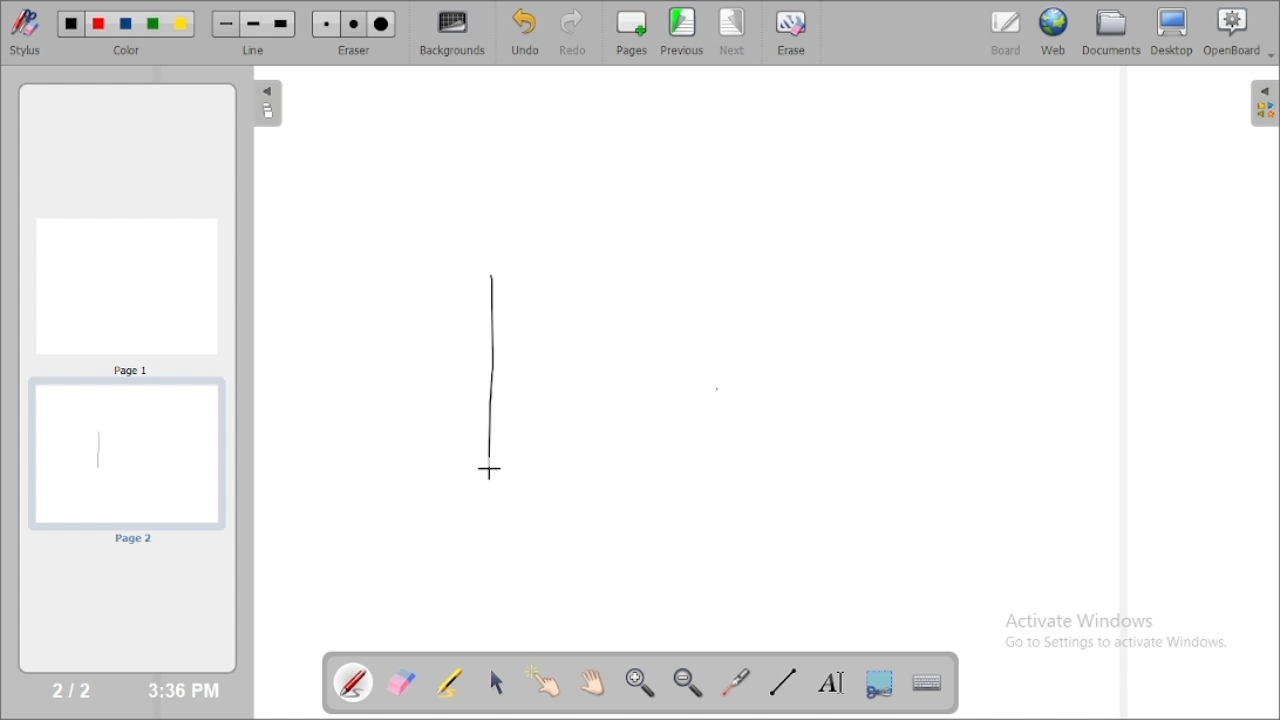 The width and height of the screenshot is (1280, 720). I want to click on The flatplan (left panel), so click(266, 105).